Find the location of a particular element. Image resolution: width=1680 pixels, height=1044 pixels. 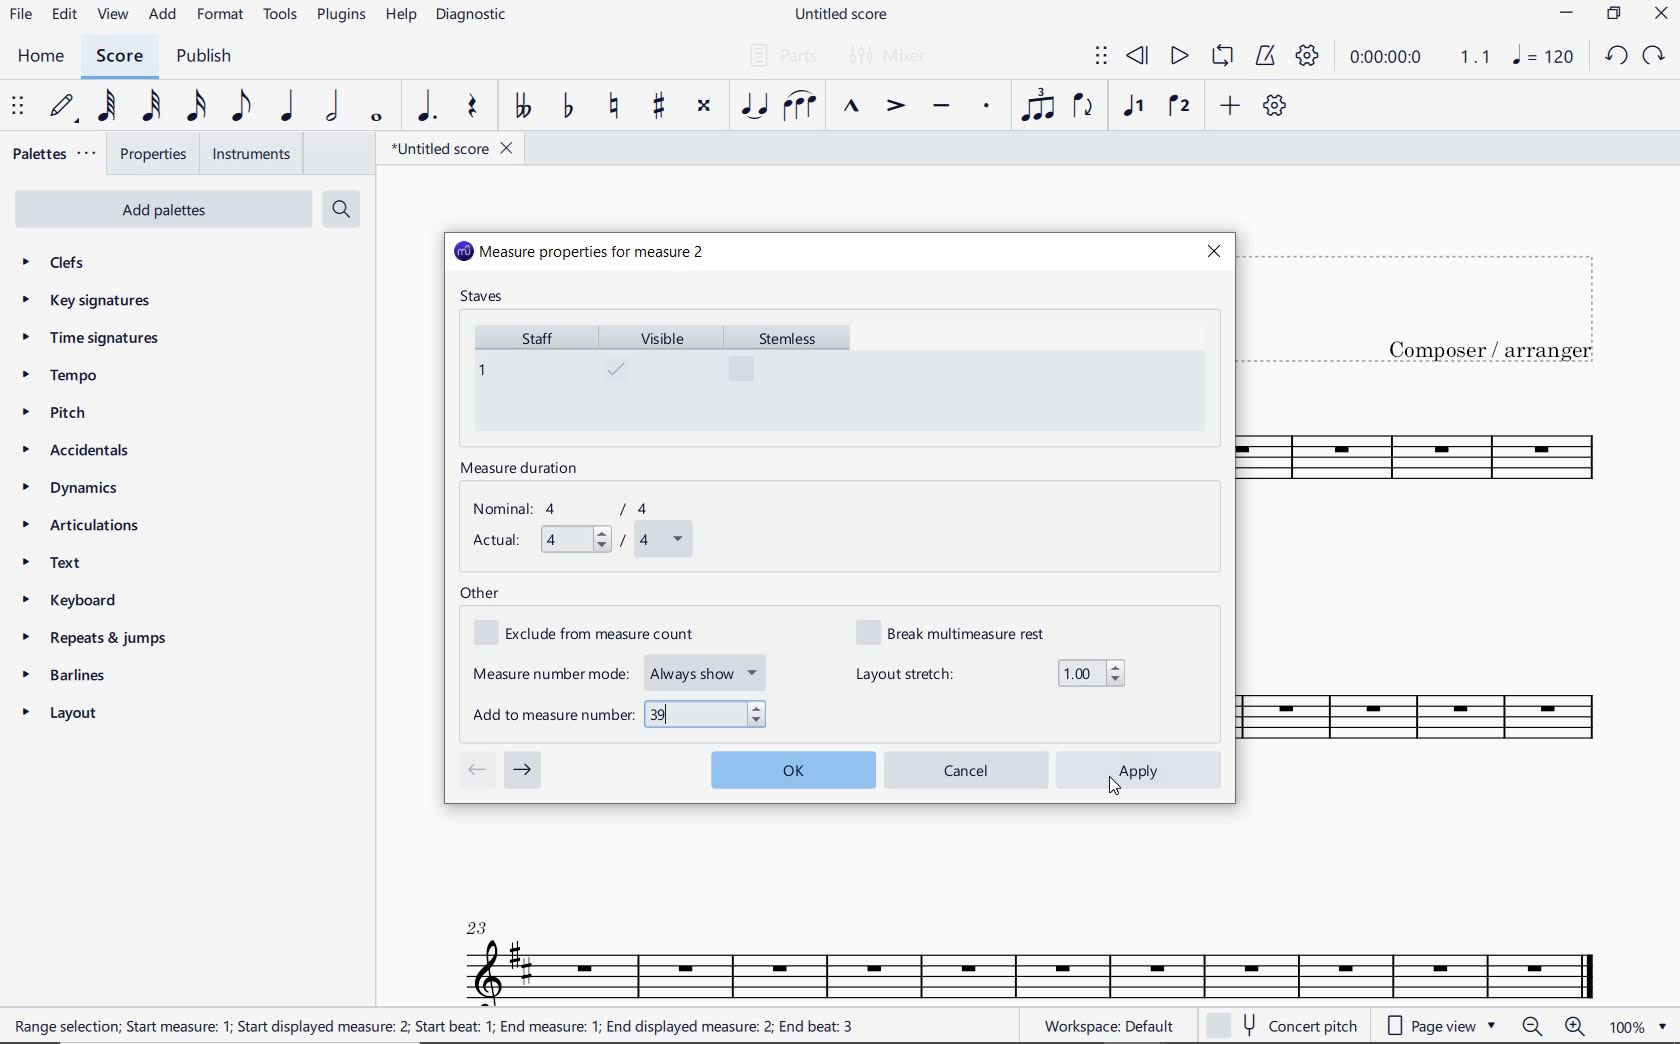

TIME SIGNATURES is located at coordinates (93, 339).